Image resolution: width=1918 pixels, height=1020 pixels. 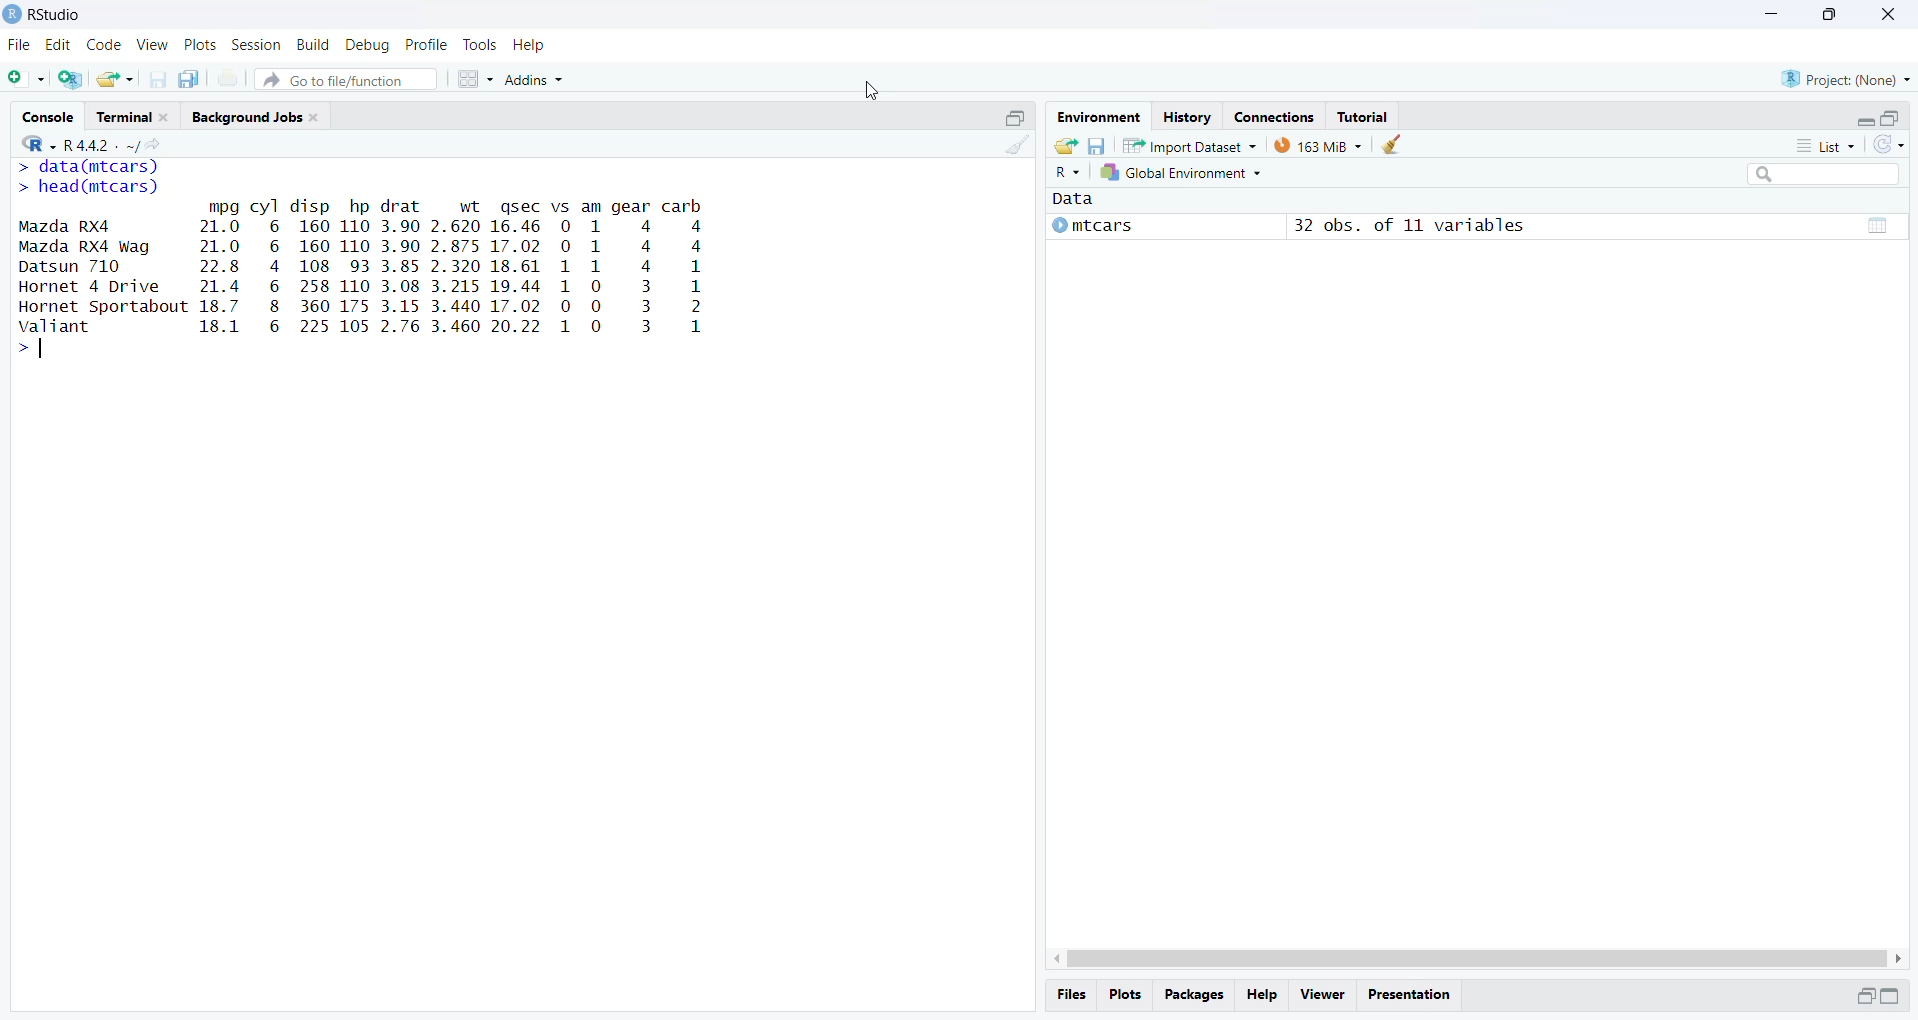 What do you see at coordinates (1018, 144) in the screenshot?
I see `clean` at bounding box center [1018, 144].